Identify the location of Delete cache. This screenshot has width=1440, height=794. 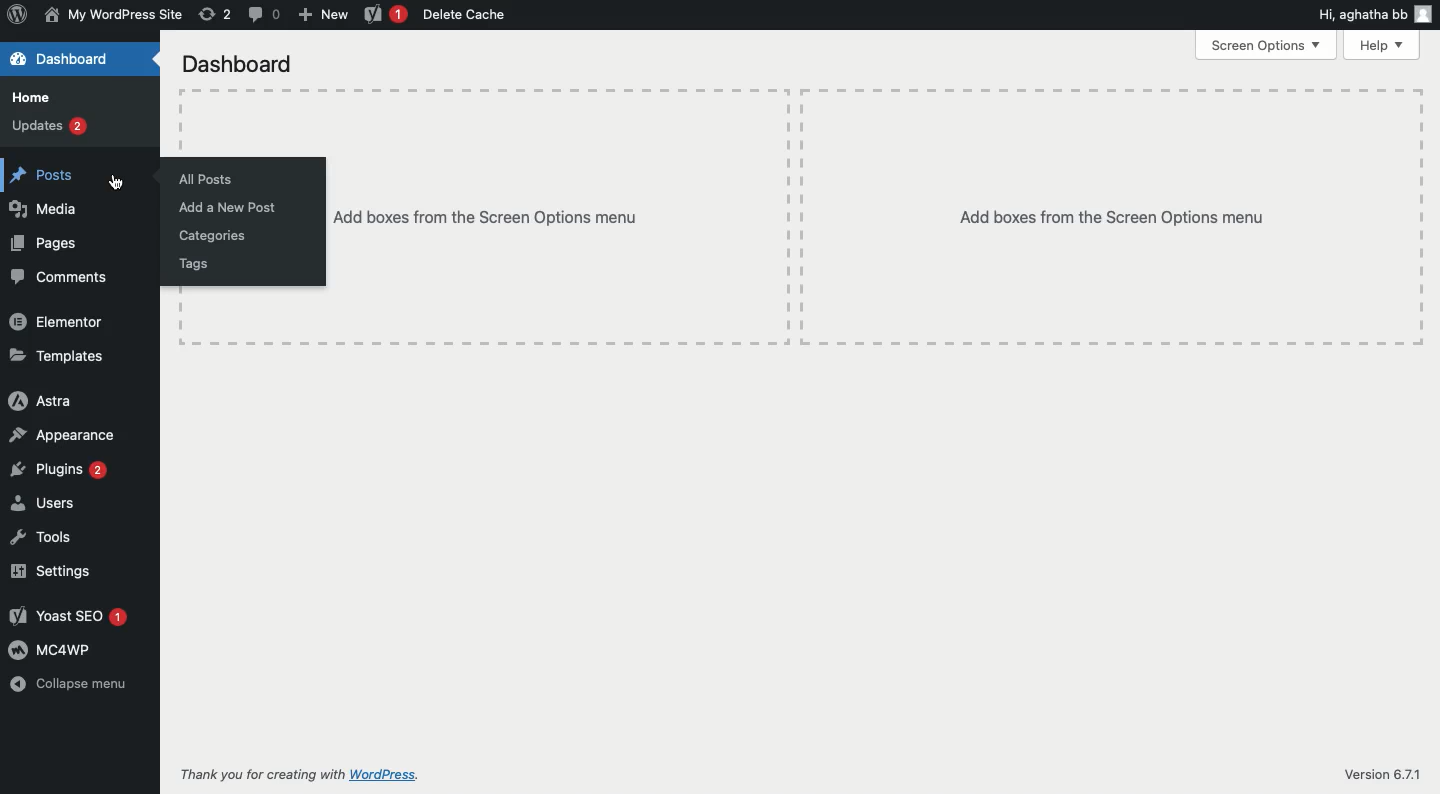
(467, 14).